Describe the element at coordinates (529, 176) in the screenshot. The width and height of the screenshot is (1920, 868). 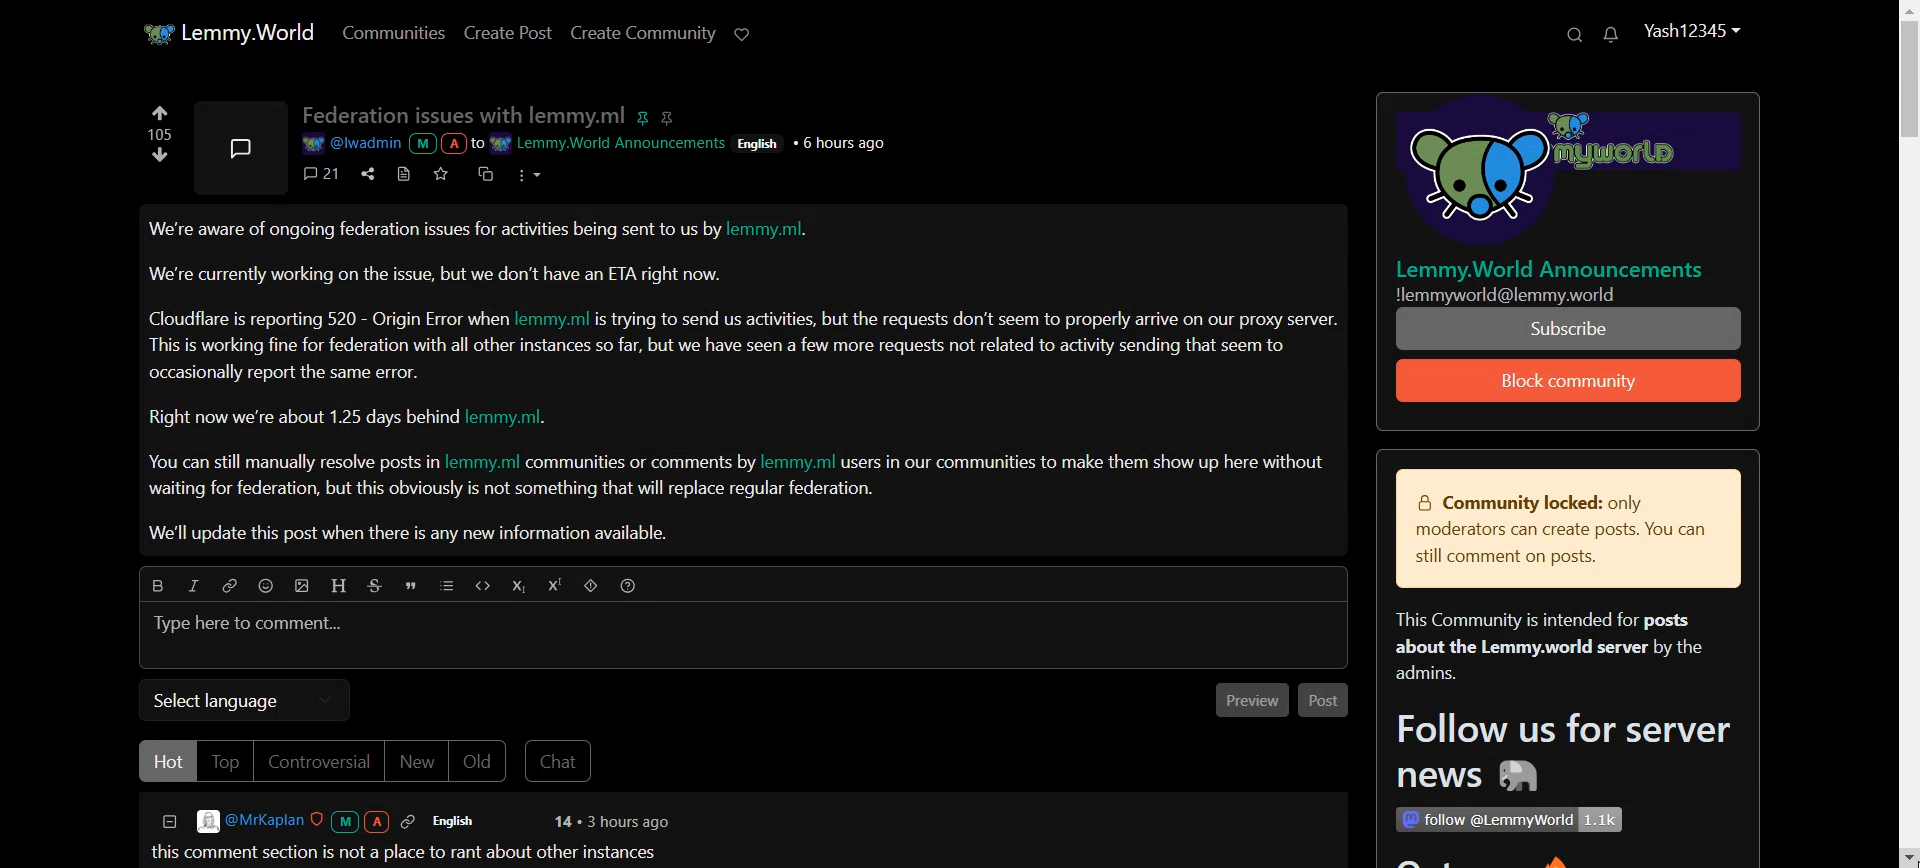
I see `More` at that location.